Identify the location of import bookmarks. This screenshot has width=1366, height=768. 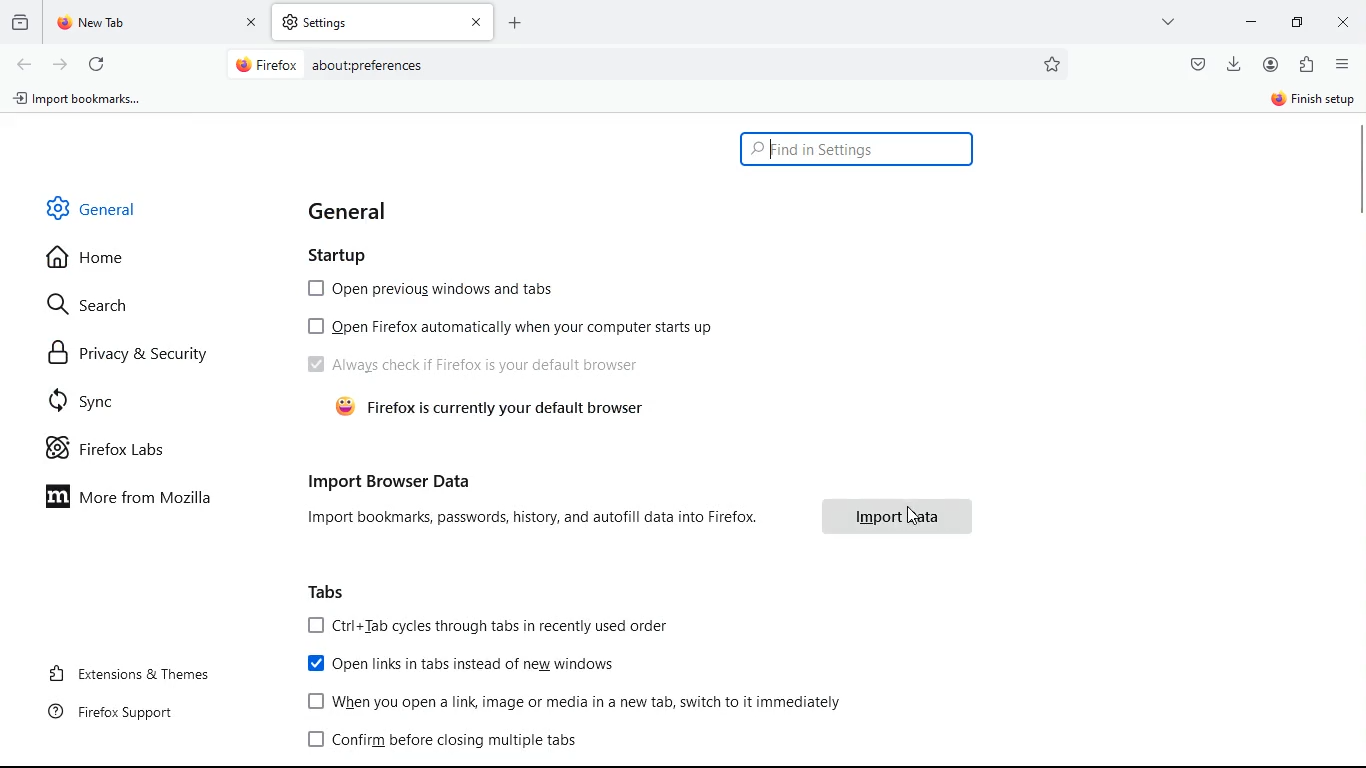
(80, 102).